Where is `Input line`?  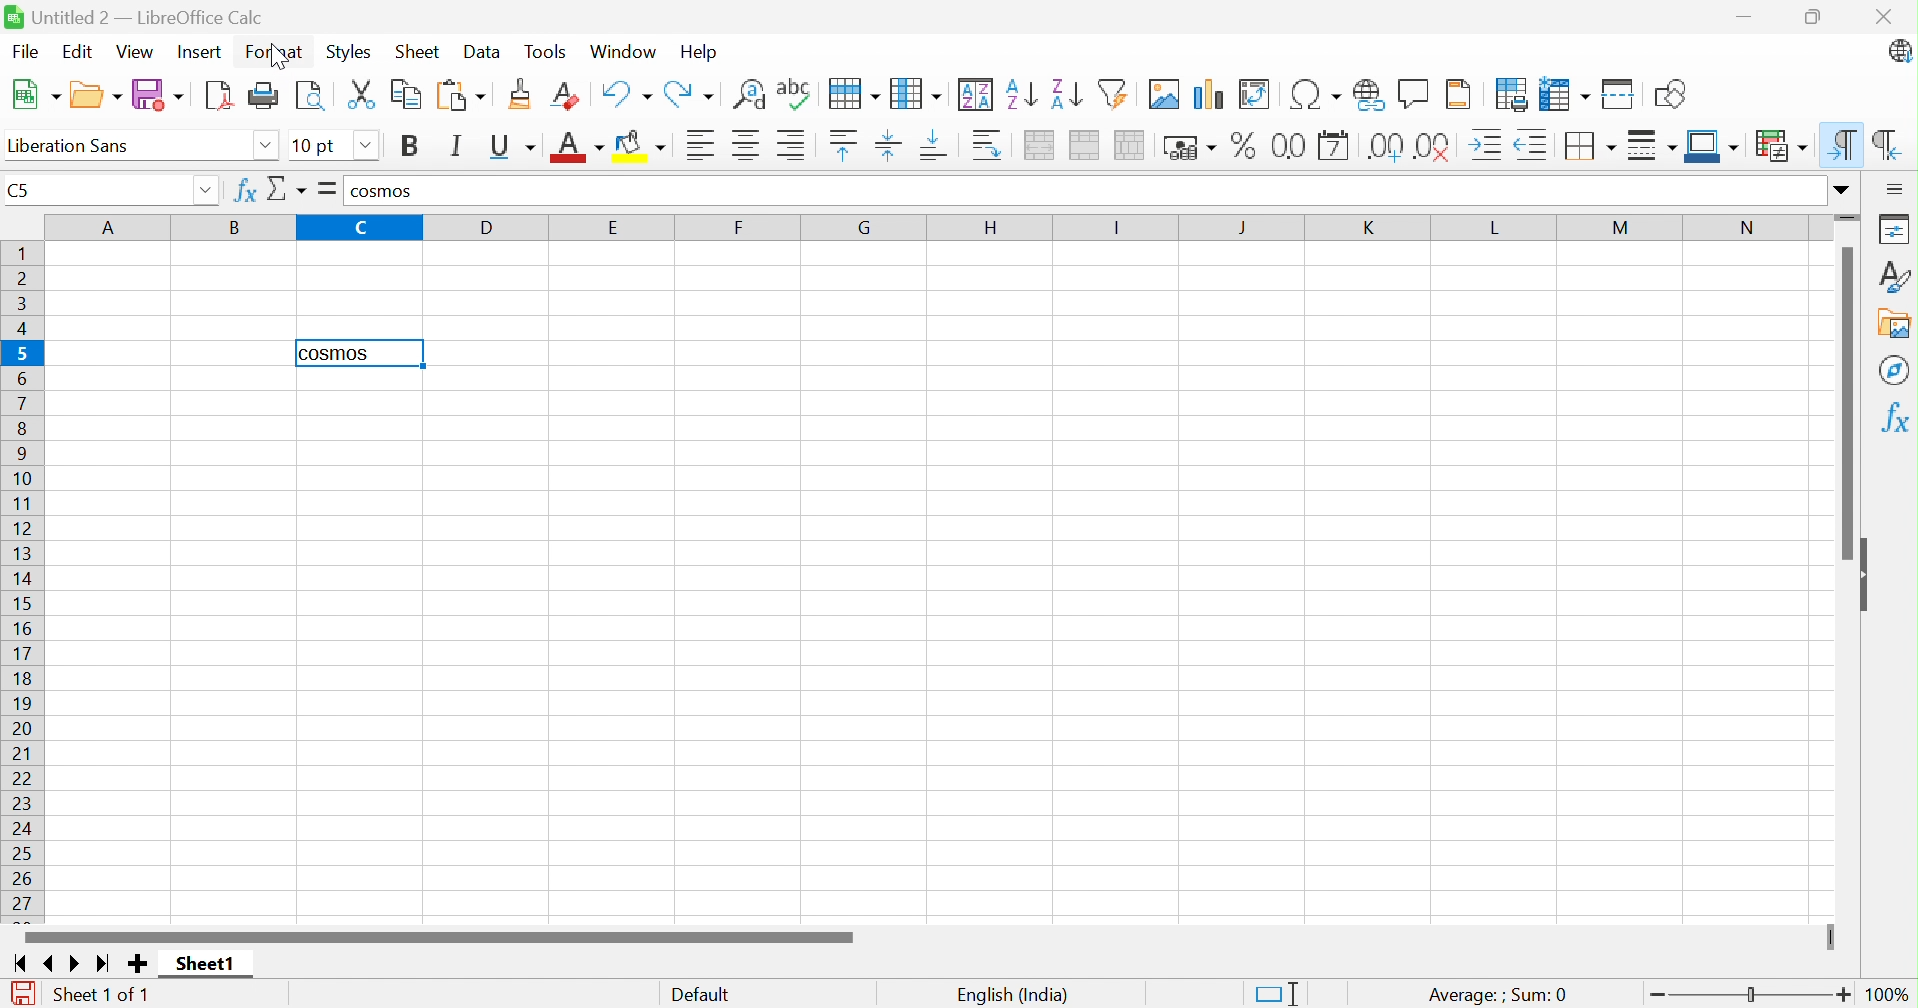 Input line is located at coordinates (1084, 192).